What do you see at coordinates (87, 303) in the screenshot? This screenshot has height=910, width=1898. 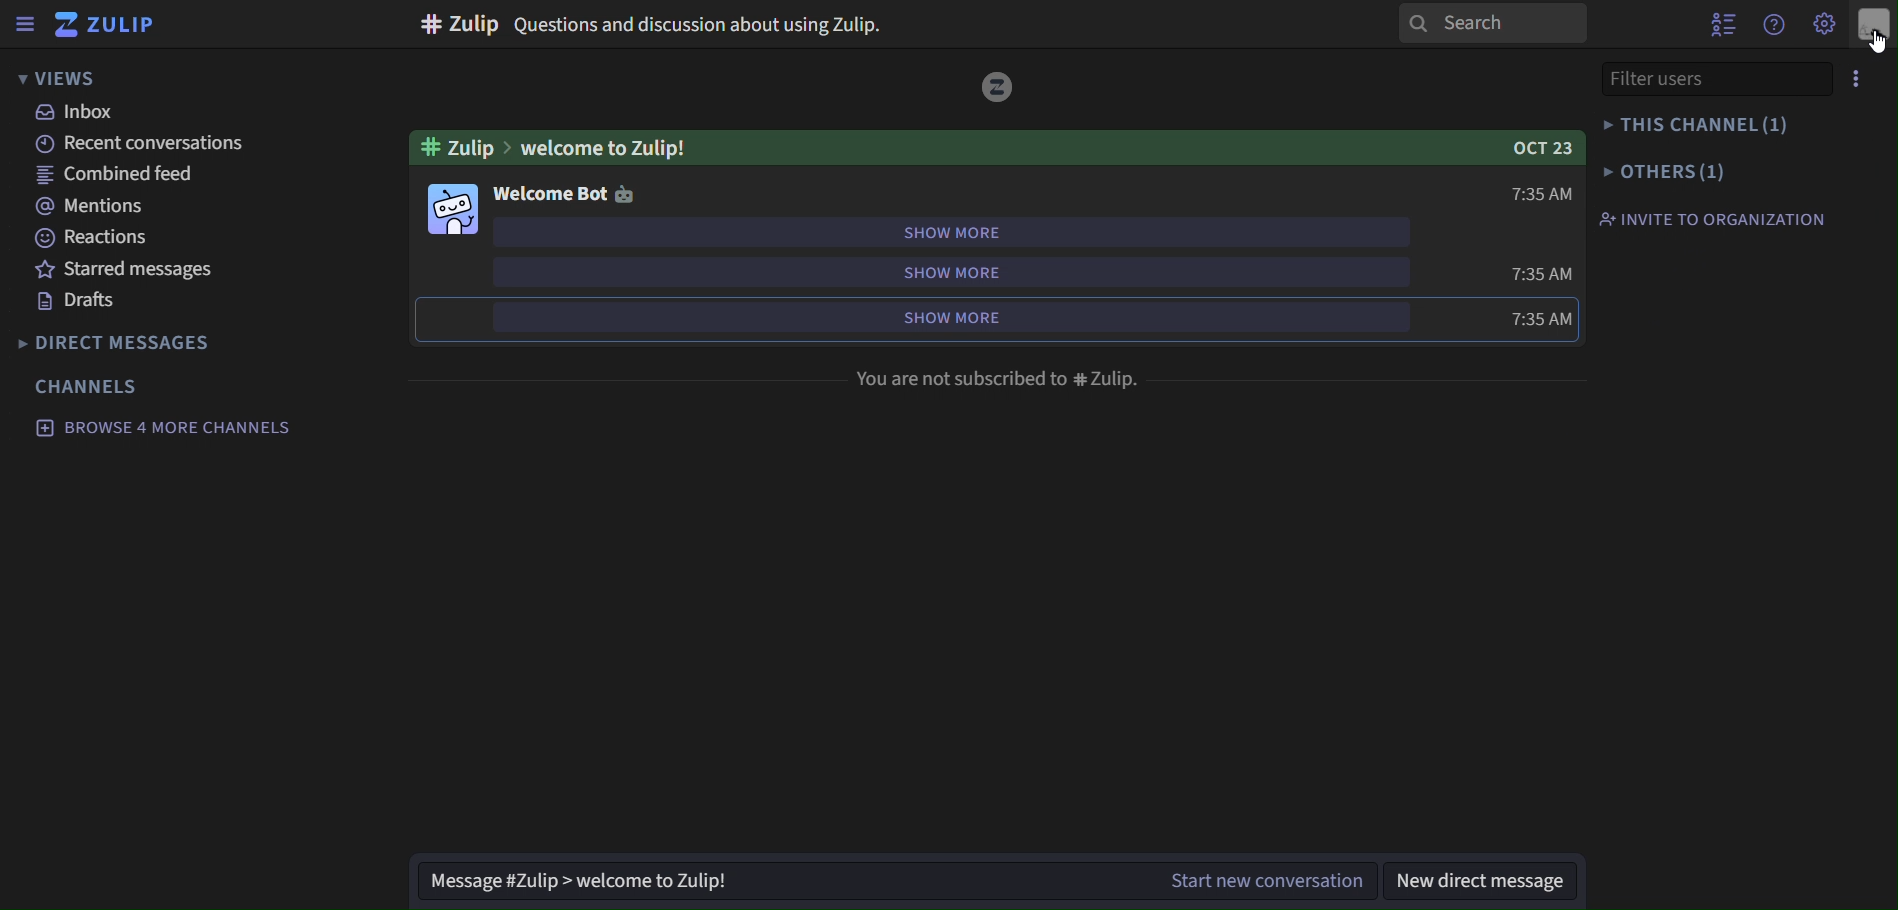 I see `drafts` at bounding box center [87, 303].